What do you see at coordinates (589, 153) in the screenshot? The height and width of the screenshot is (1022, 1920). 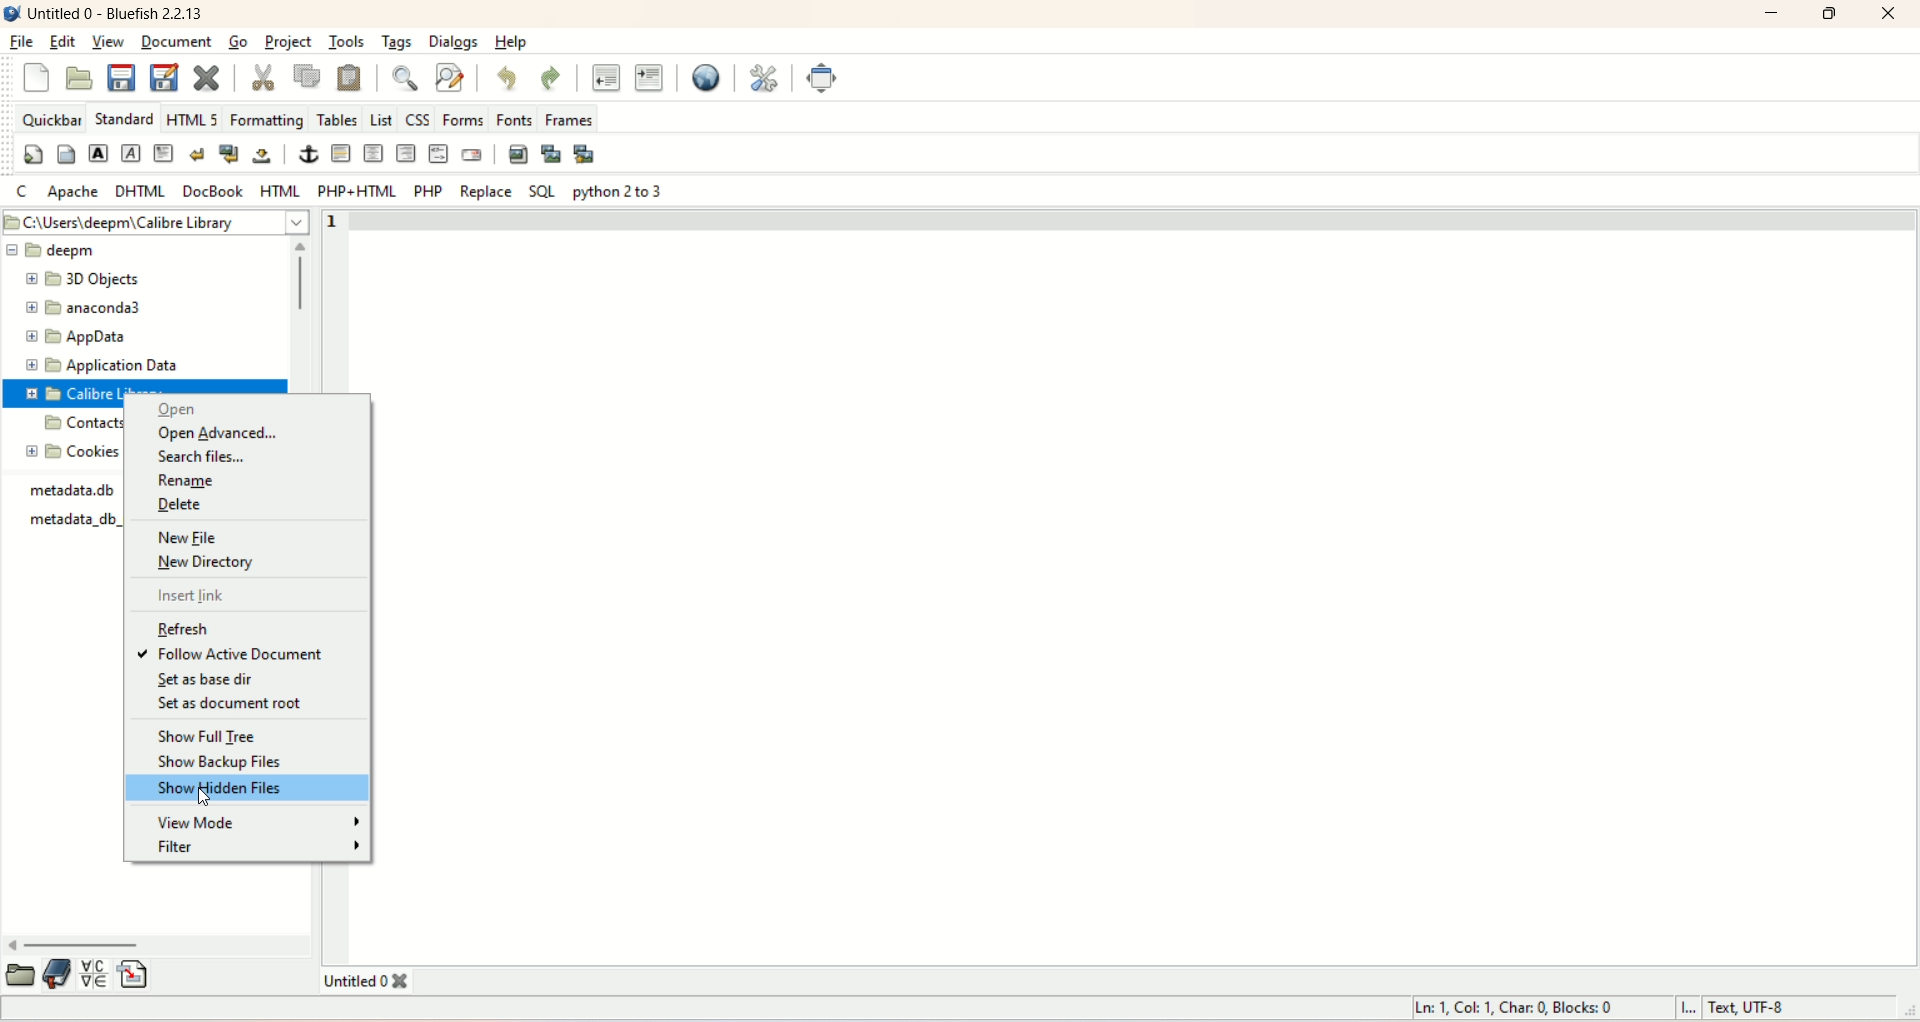 I see `multi-thumbnail` at bounding box center [589, 153].